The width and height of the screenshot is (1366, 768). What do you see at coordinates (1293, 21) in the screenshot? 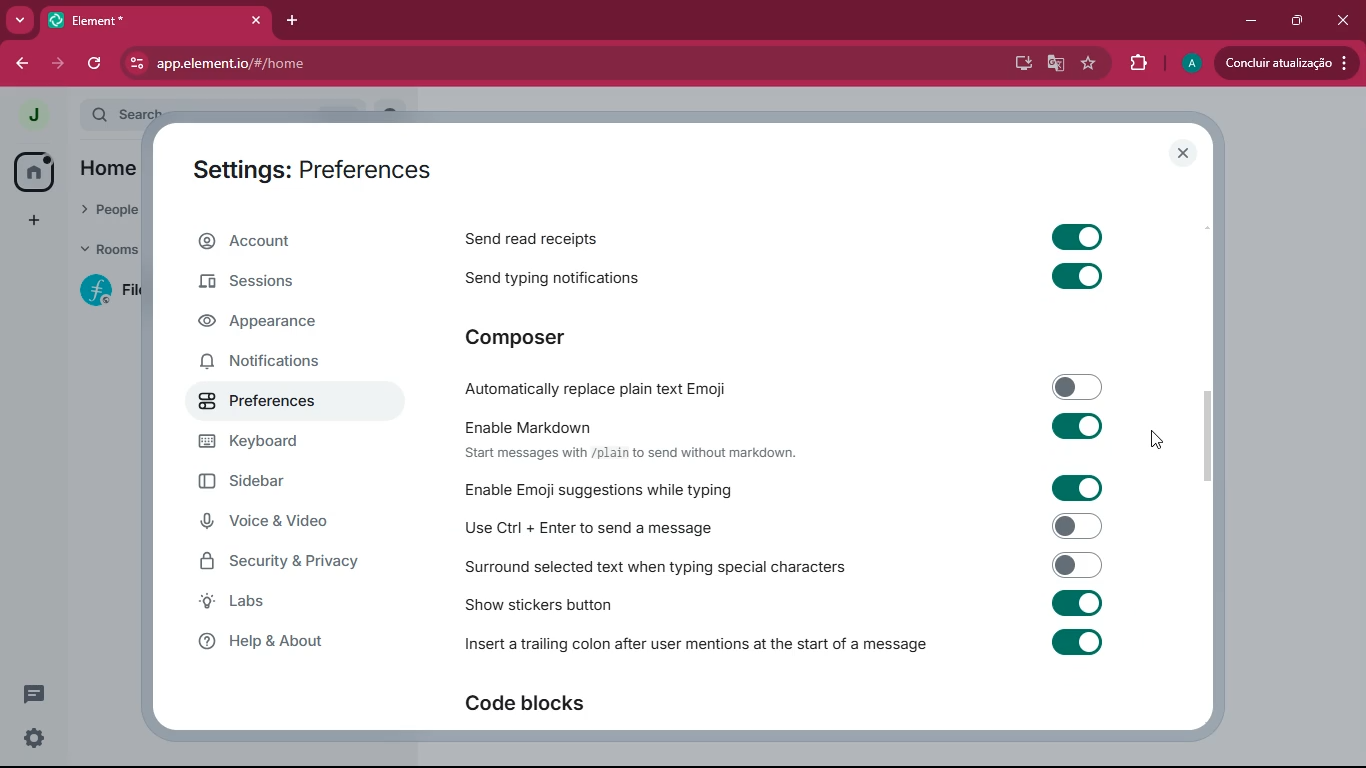
I see `maximize` at bounding box center [1293, 21].